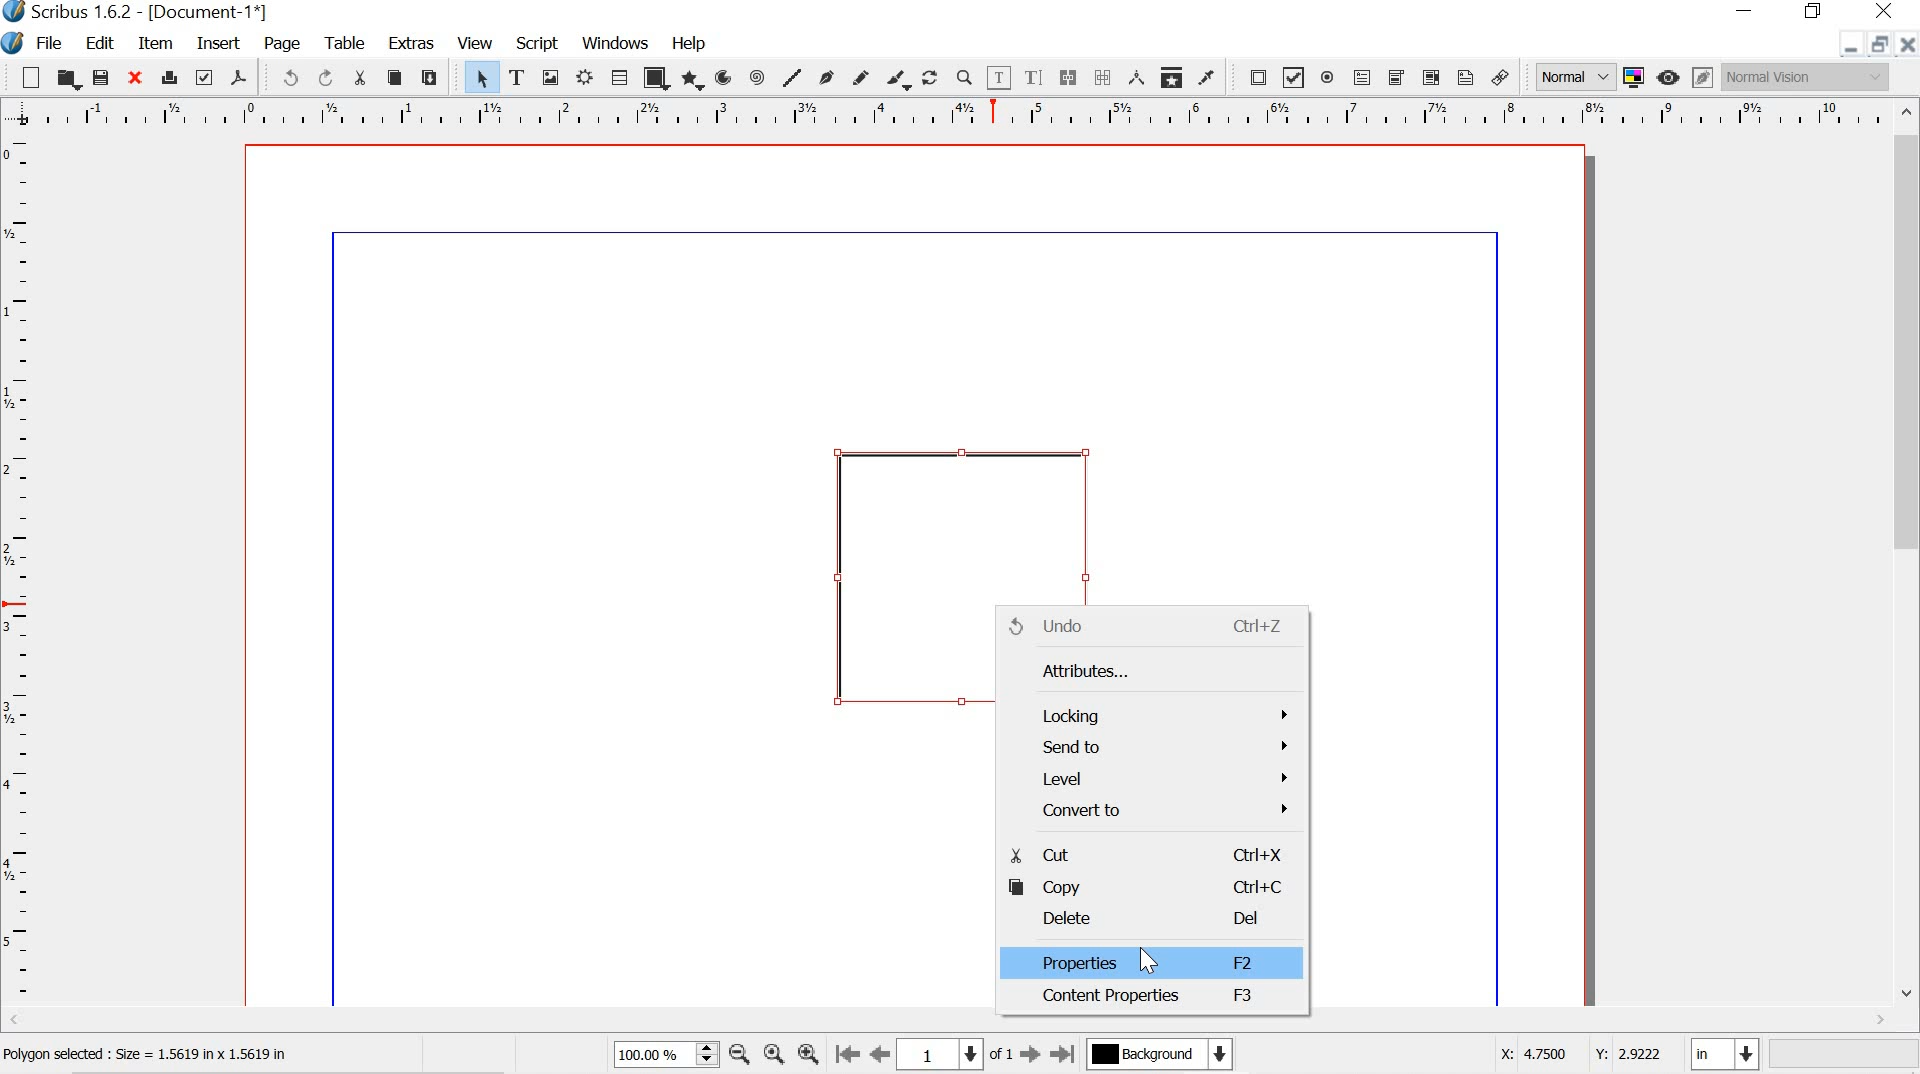 This screenshot has width=1920, height=1074. Describe the element at coordinates (216, 45) in the screenshot. I see `insert` at that location.